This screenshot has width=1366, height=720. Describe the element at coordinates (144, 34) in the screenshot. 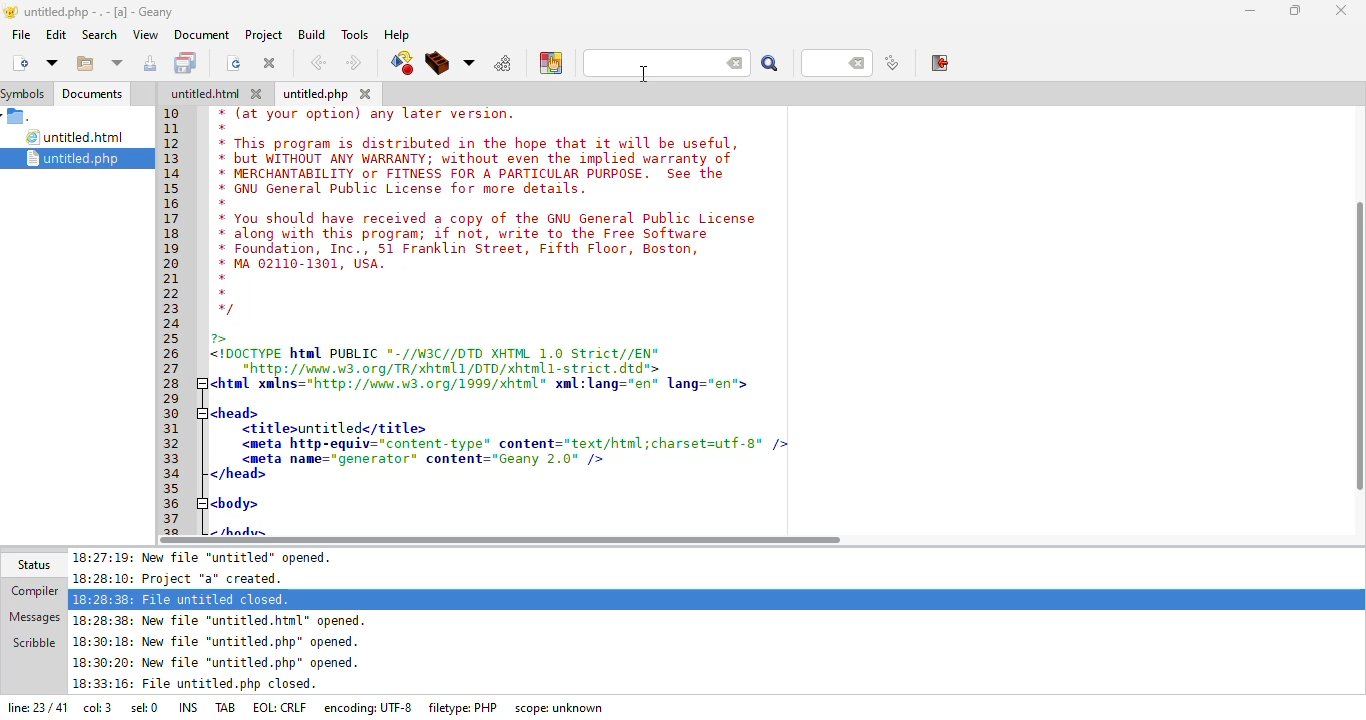

I see `view` at that location.